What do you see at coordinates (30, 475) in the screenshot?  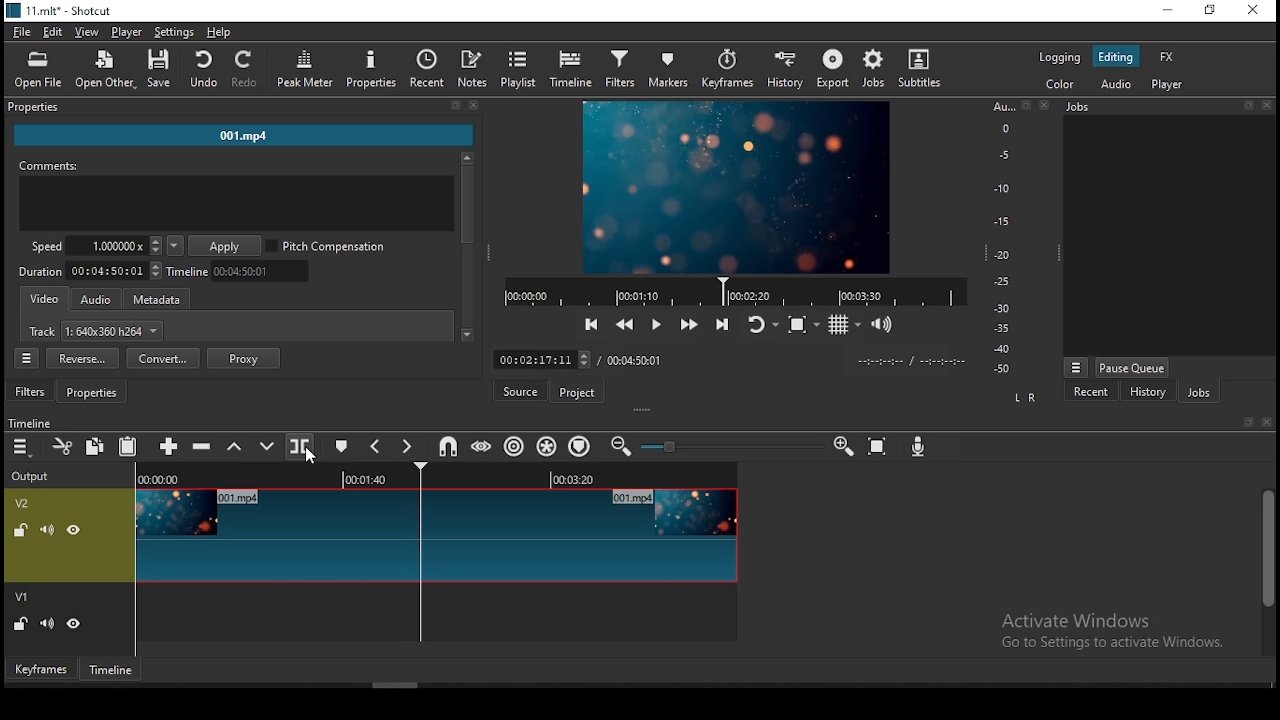 I see `OUTPUT` at bounding box center [30, 475].